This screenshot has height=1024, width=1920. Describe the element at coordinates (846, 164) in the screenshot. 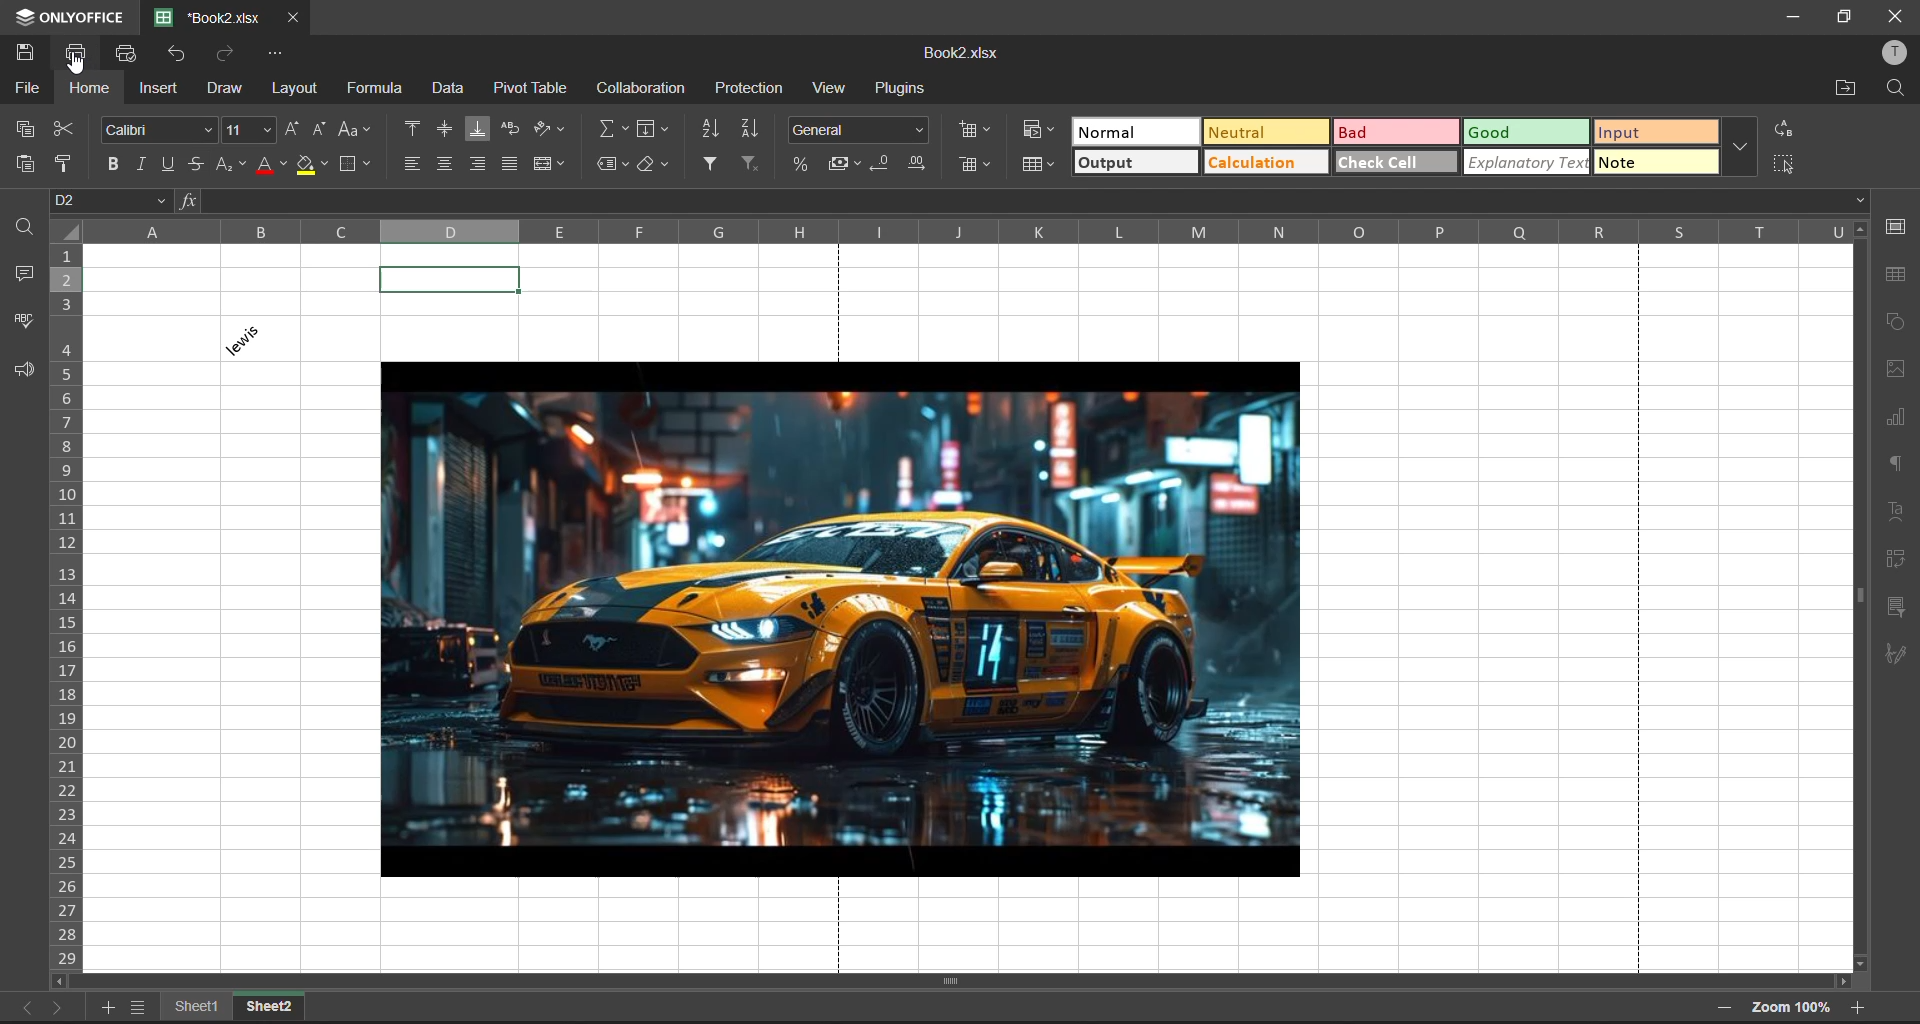

I see `accounting` at that location.